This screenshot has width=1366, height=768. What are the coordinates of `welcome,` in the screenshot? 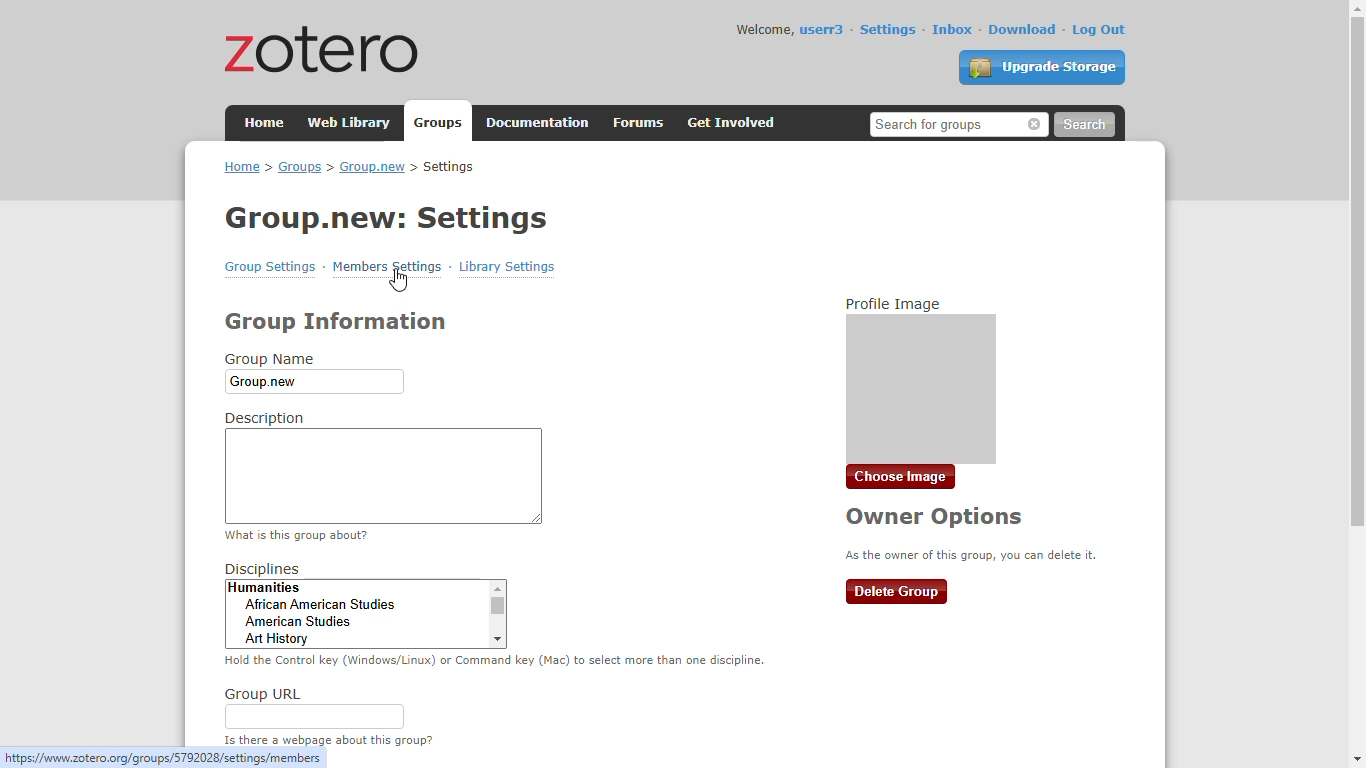 It's located at (765, 29).